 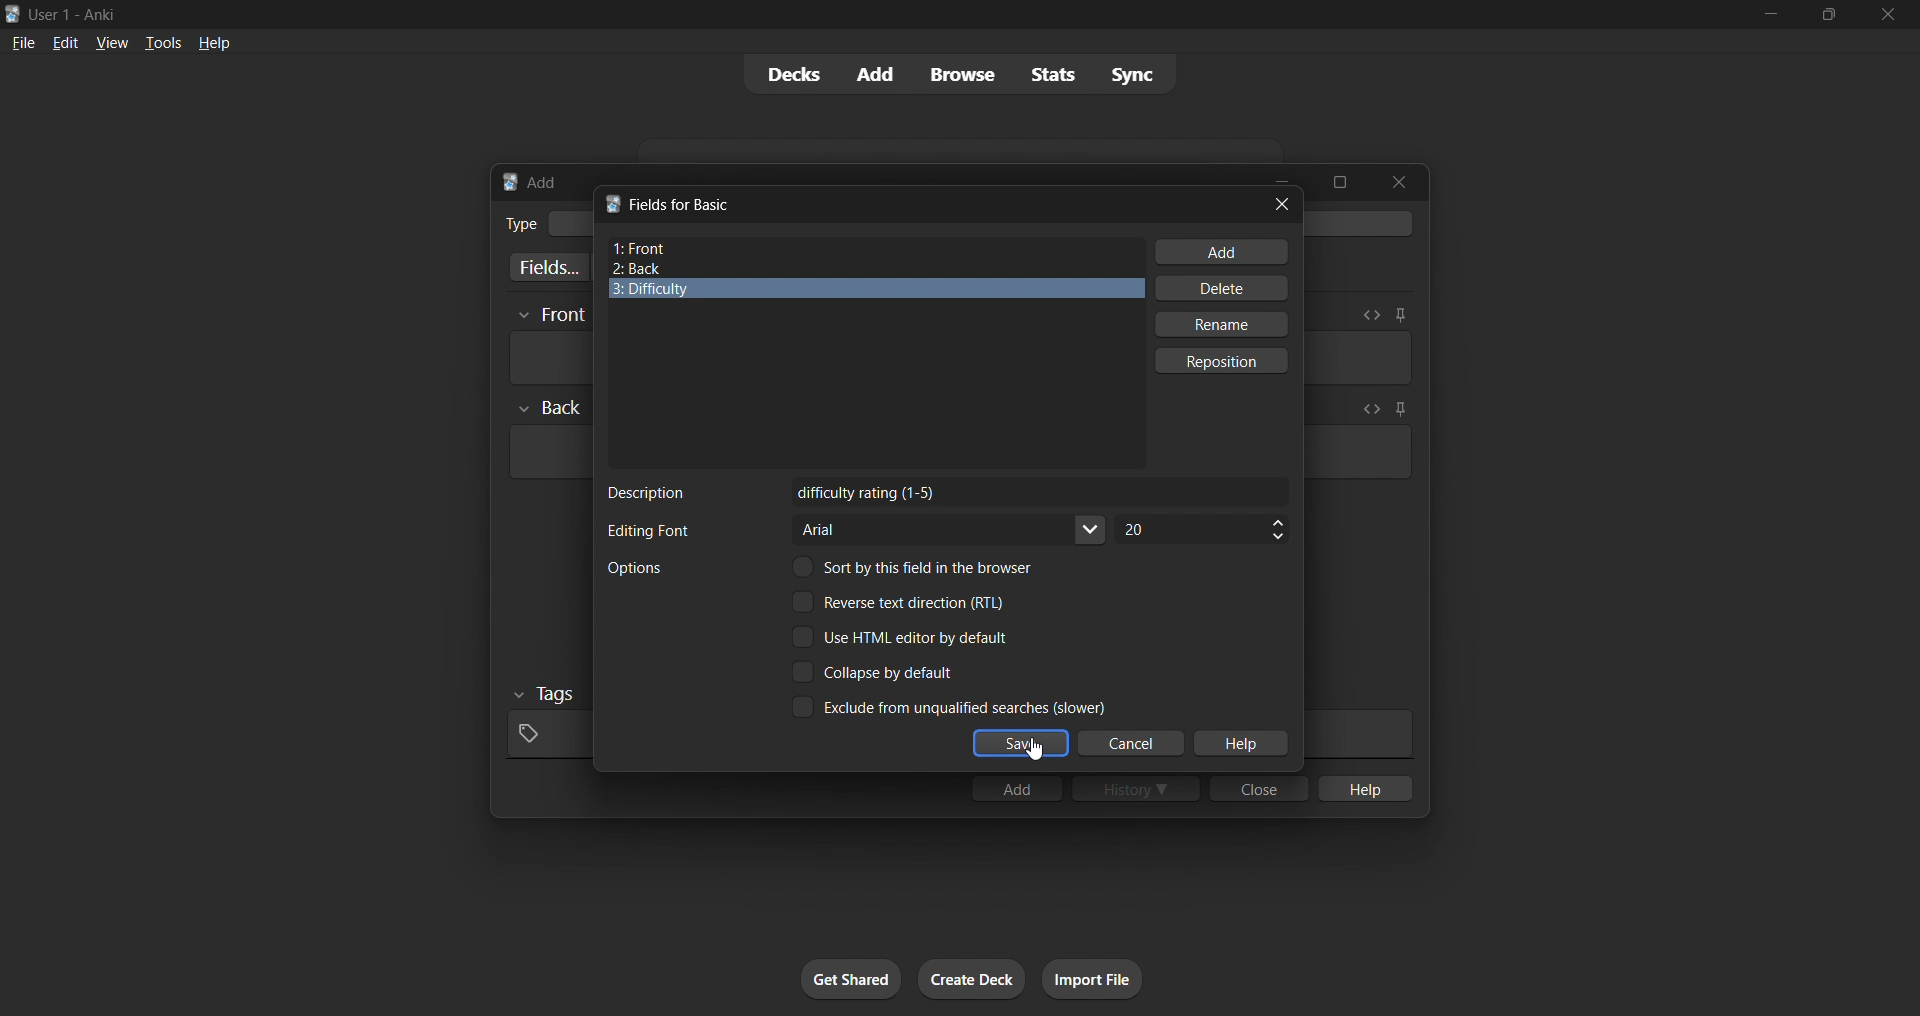 What do you see at coordinates (543, 182) in the screenshot?
I see `add title bar` at bounding box center [543, 182].